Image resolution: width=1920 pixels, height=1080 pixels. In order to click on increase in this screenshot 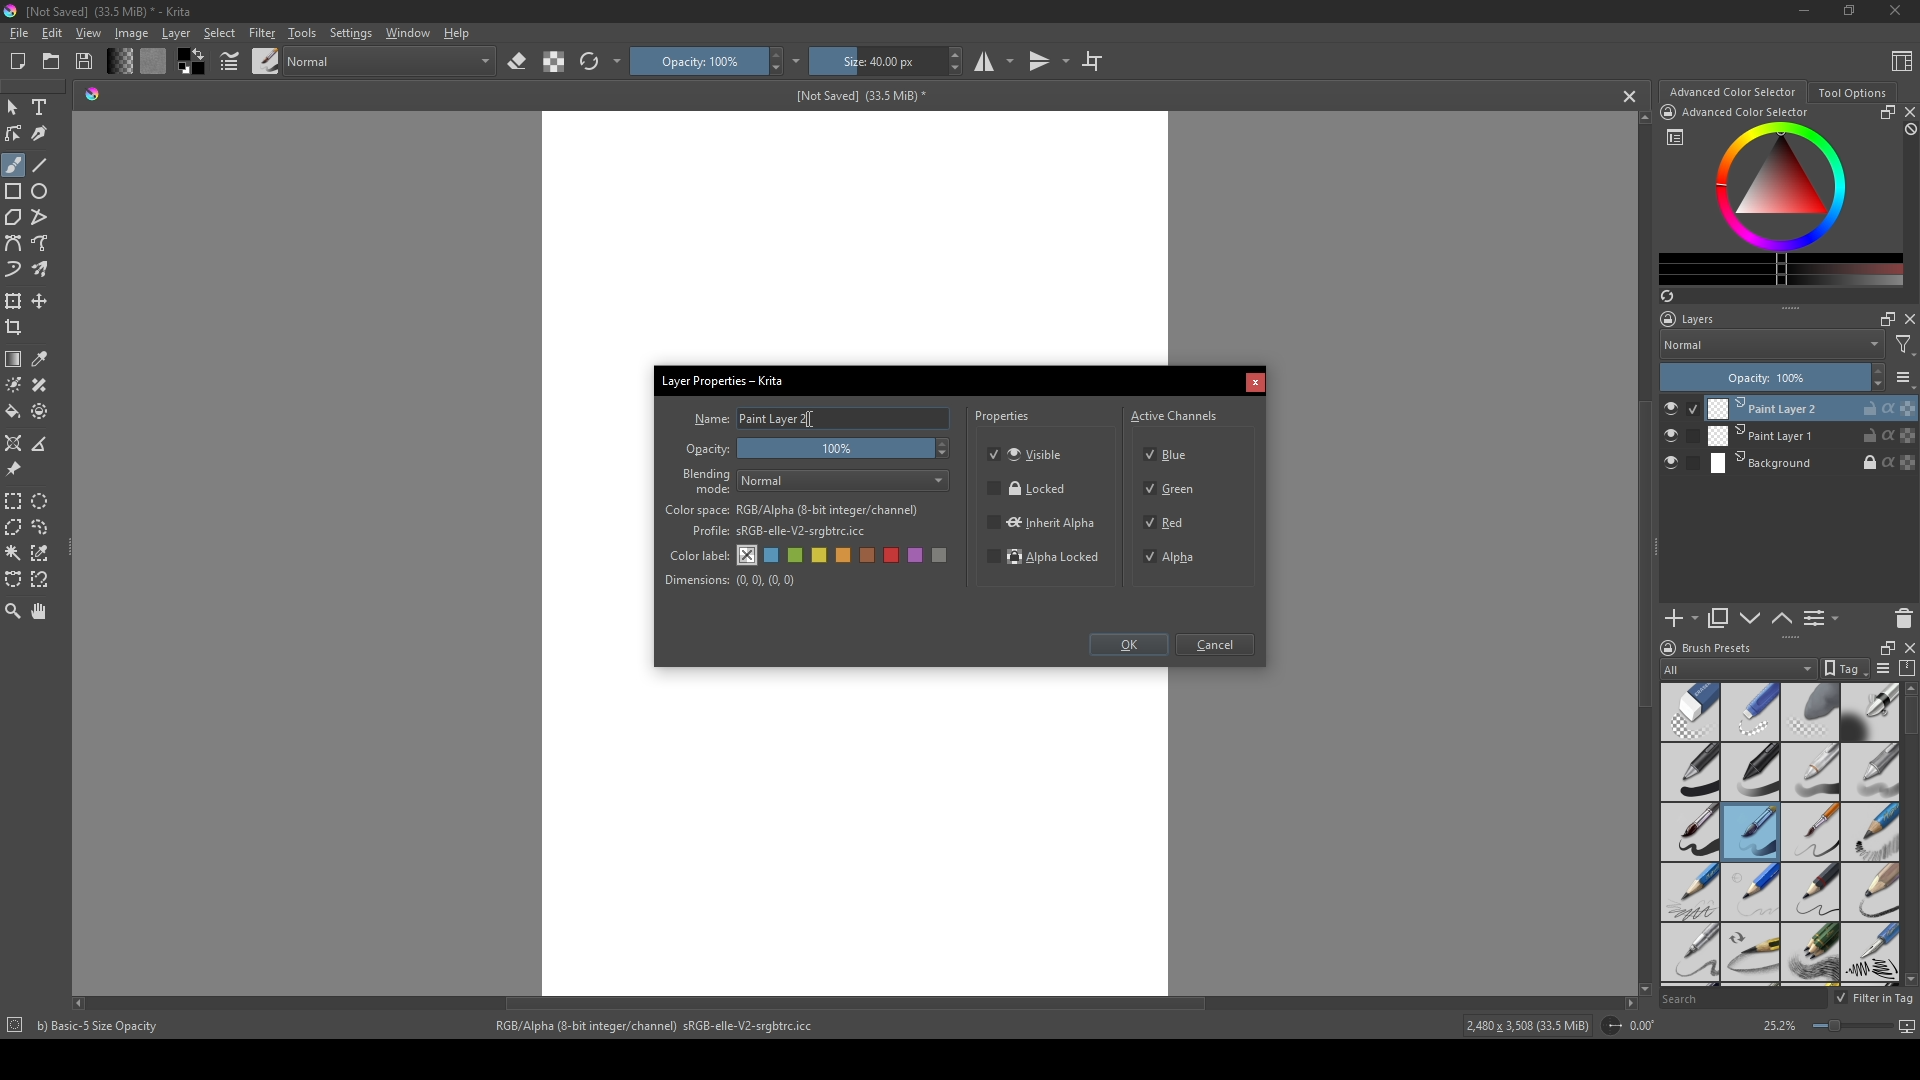, I will do `click(1877, 370)`.